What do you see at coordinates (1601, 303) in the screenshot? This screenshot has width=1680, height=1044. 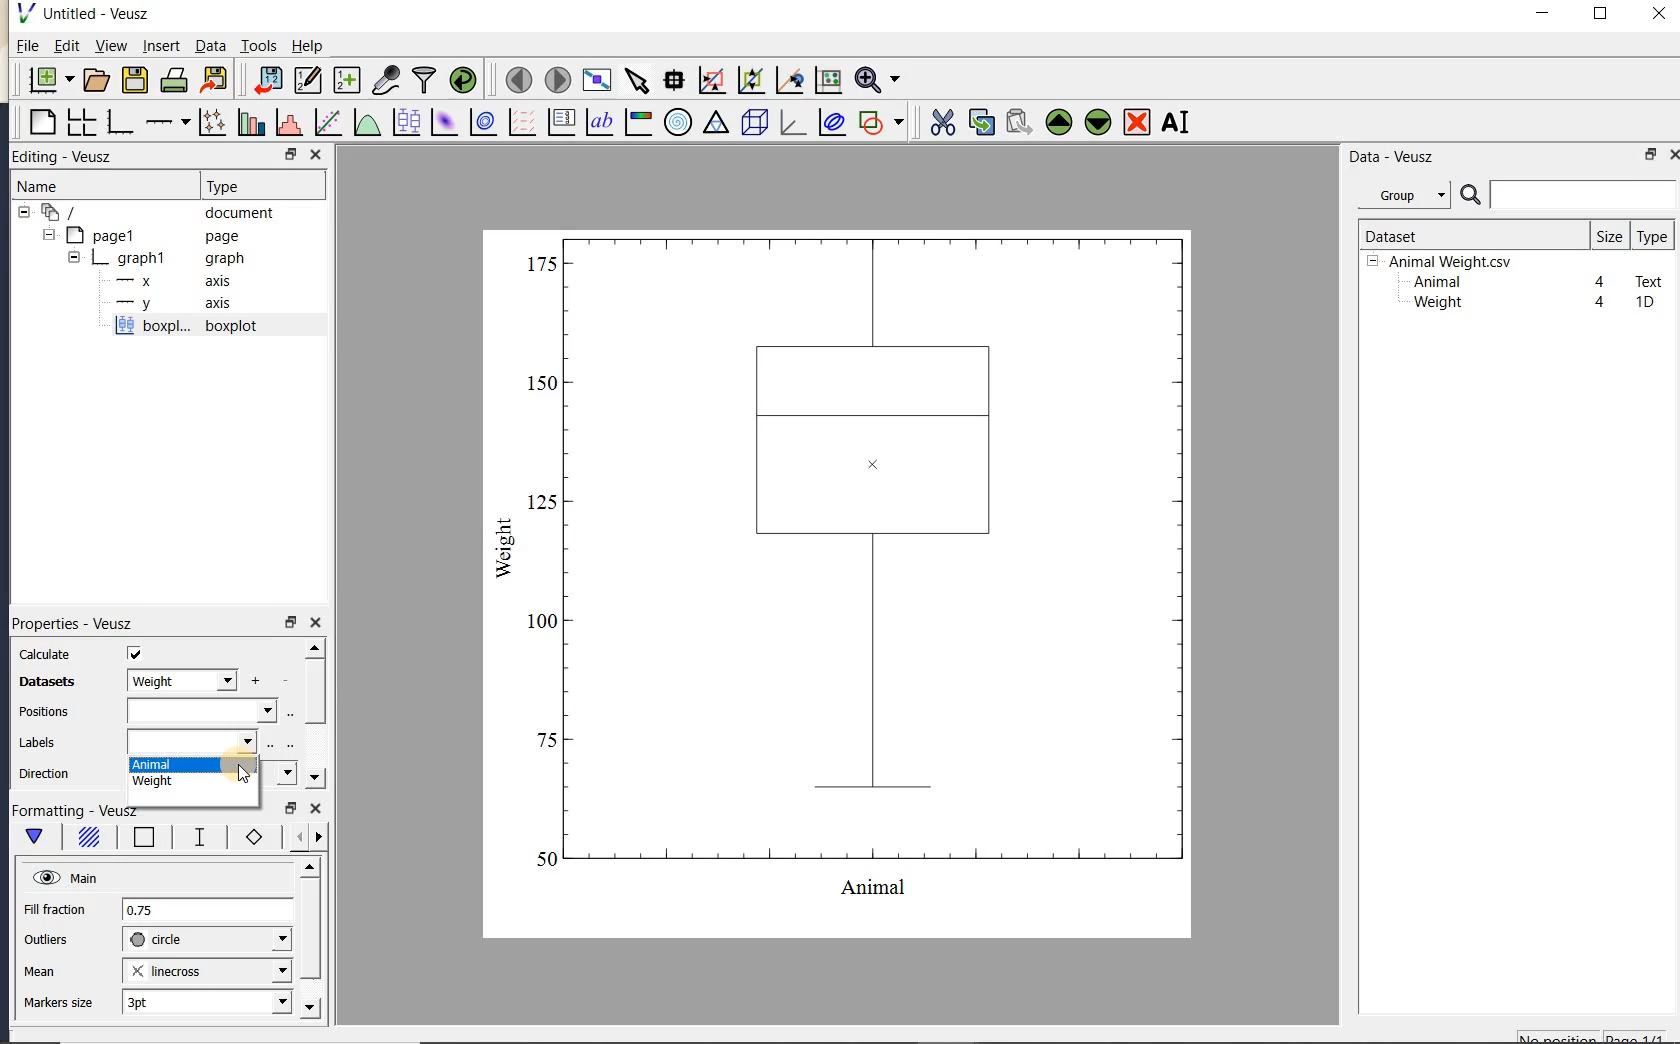 I see `4` at bounding box center [1601, 303].